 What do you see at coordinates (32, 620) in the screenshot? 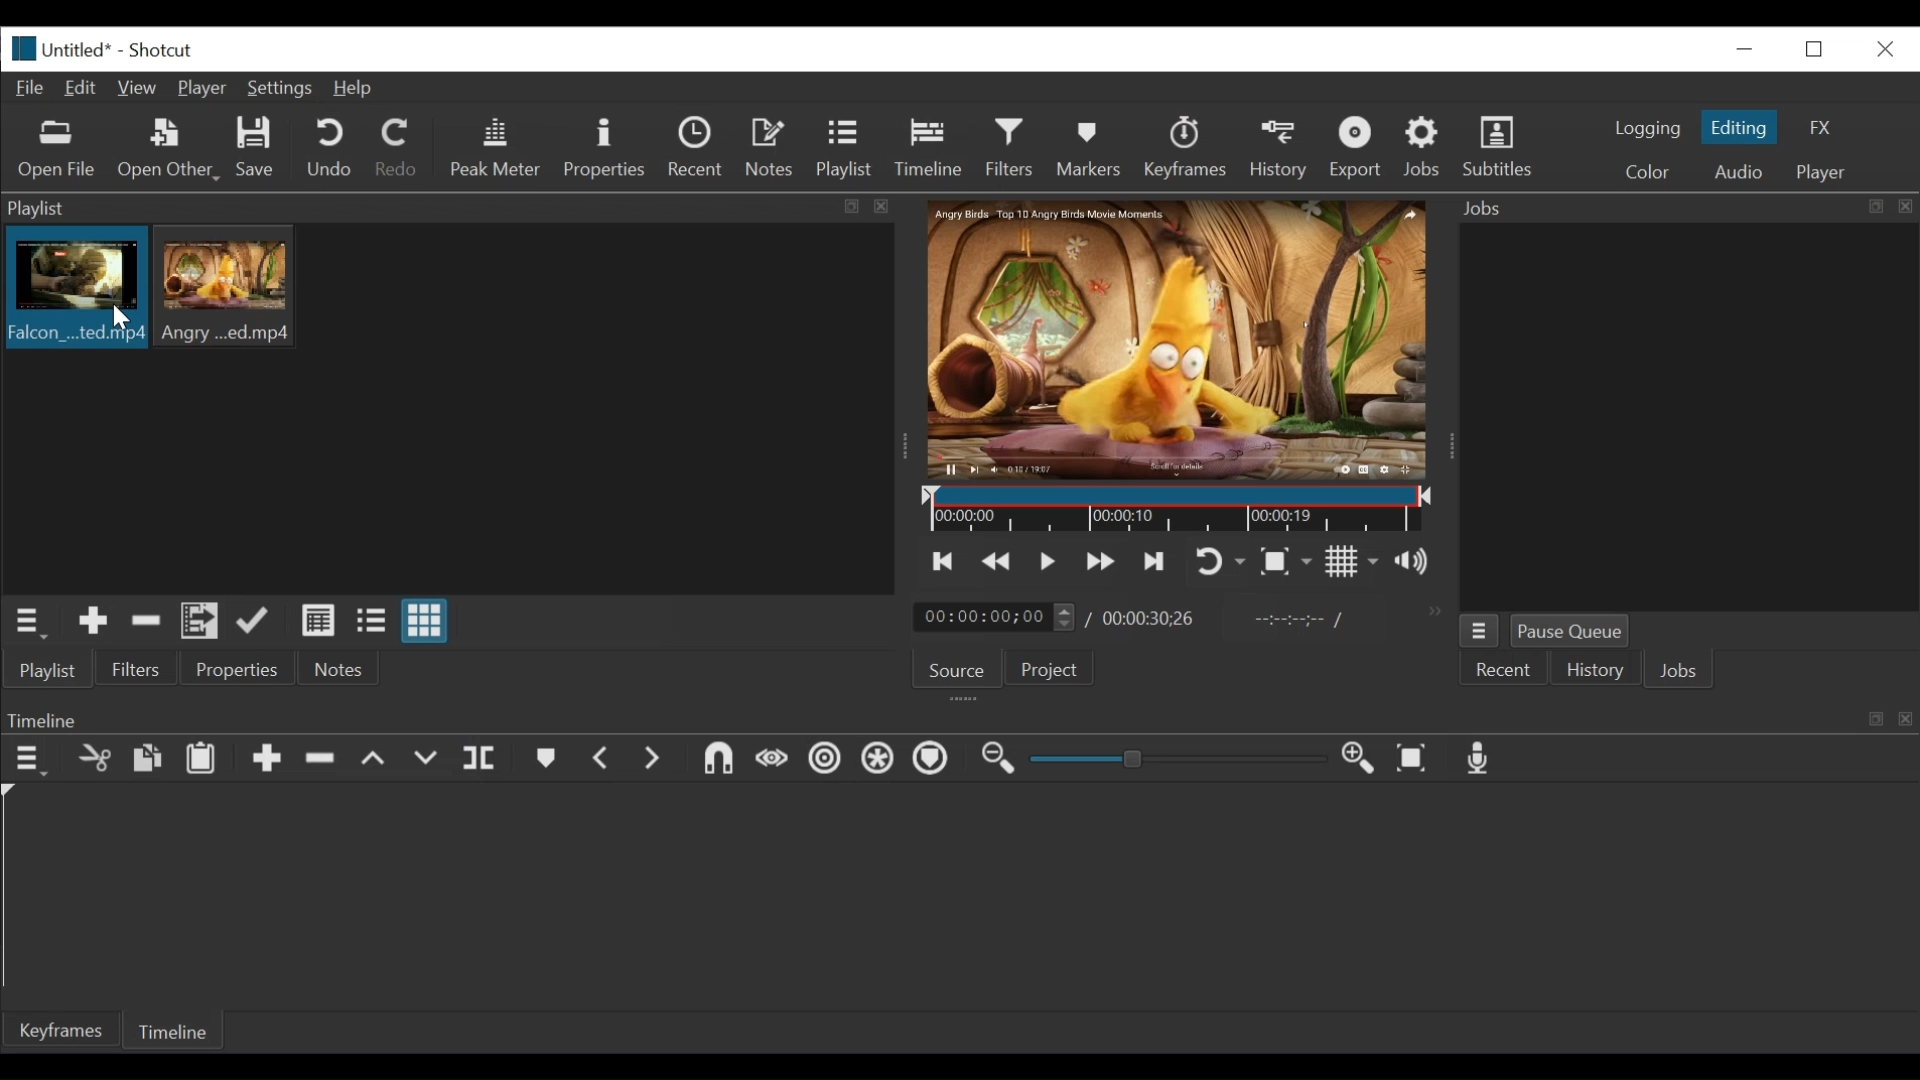
I see `playlist menu` at bounding box center [32, 620].